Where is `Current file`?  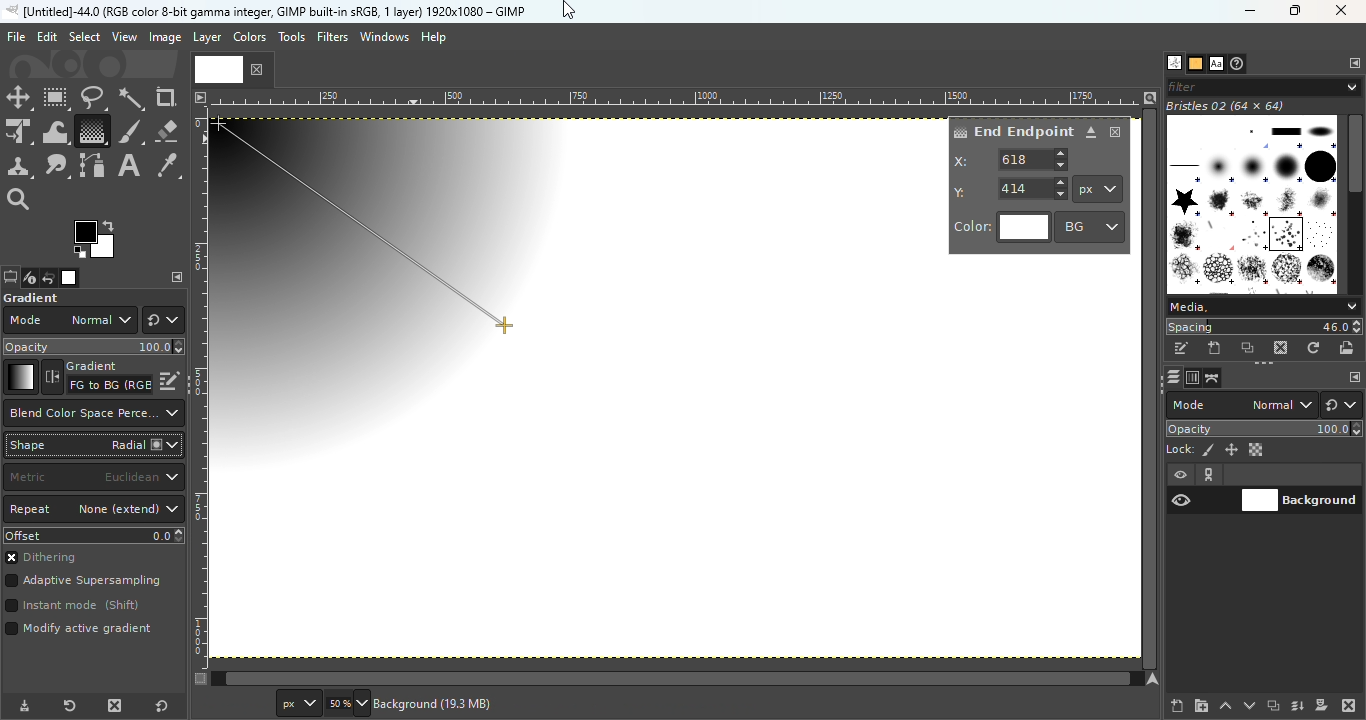 Current file is located at coordinates (233, 68).